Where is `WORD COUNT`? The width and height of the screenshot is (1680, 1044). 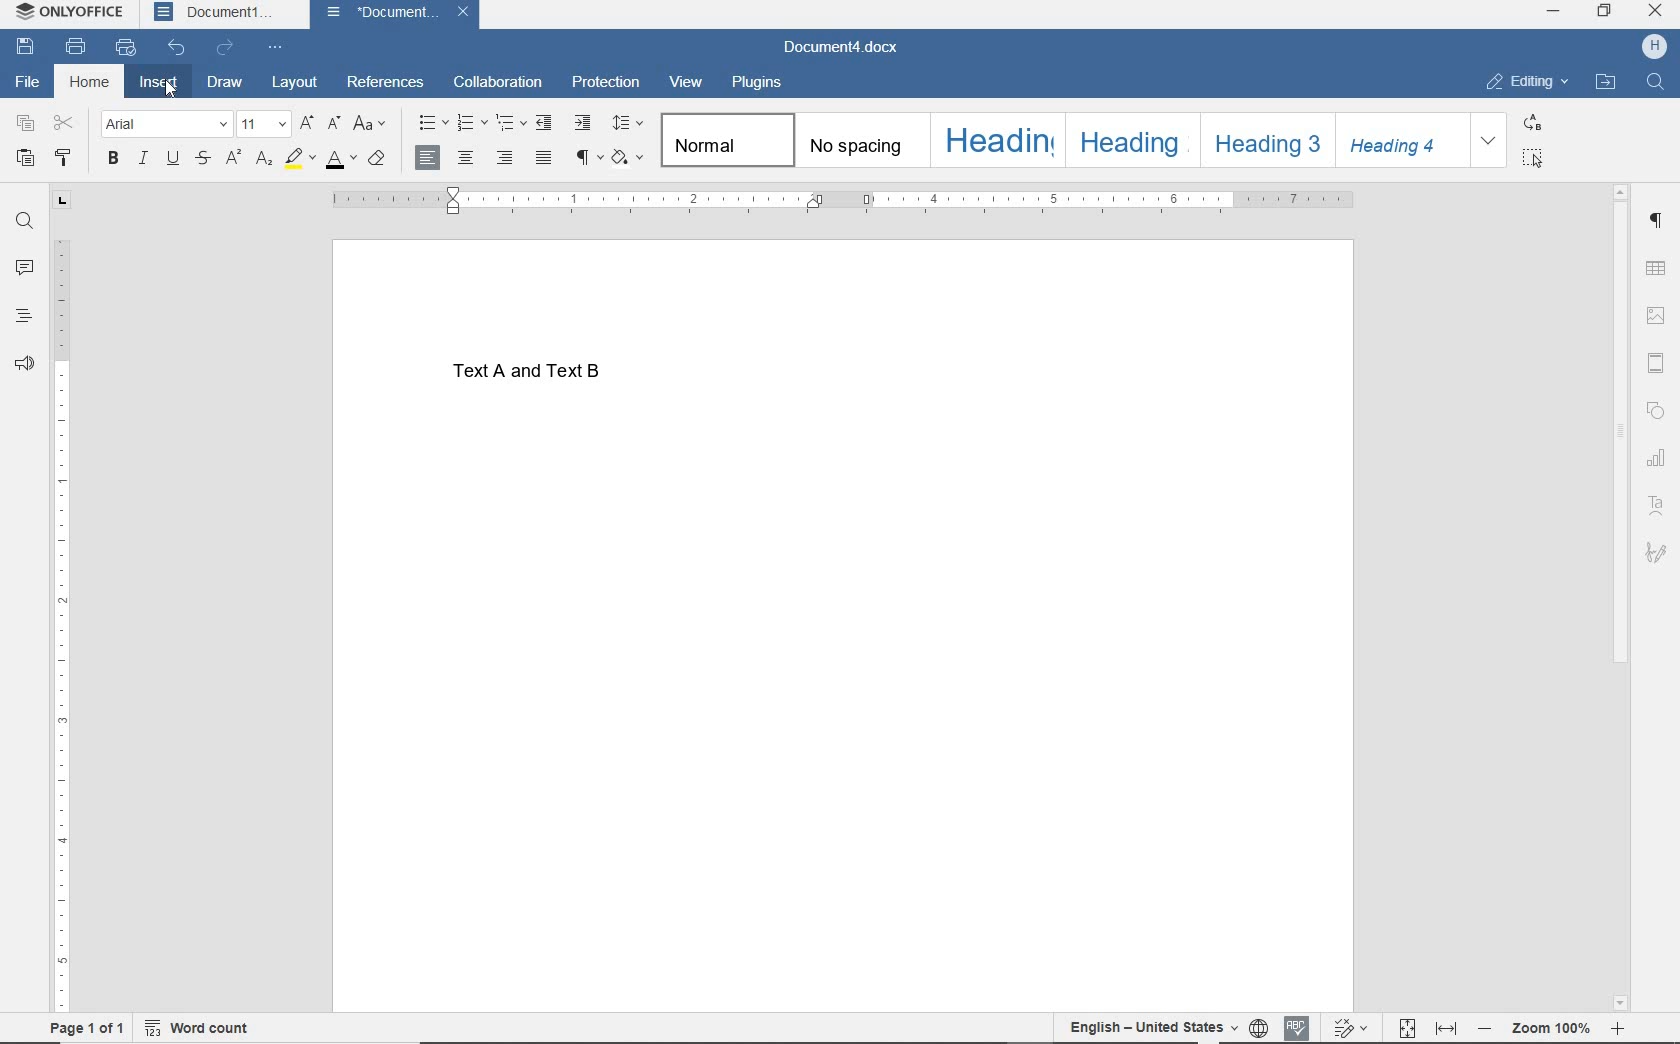 WORD COUNT is located at coordinates (208, 1025).